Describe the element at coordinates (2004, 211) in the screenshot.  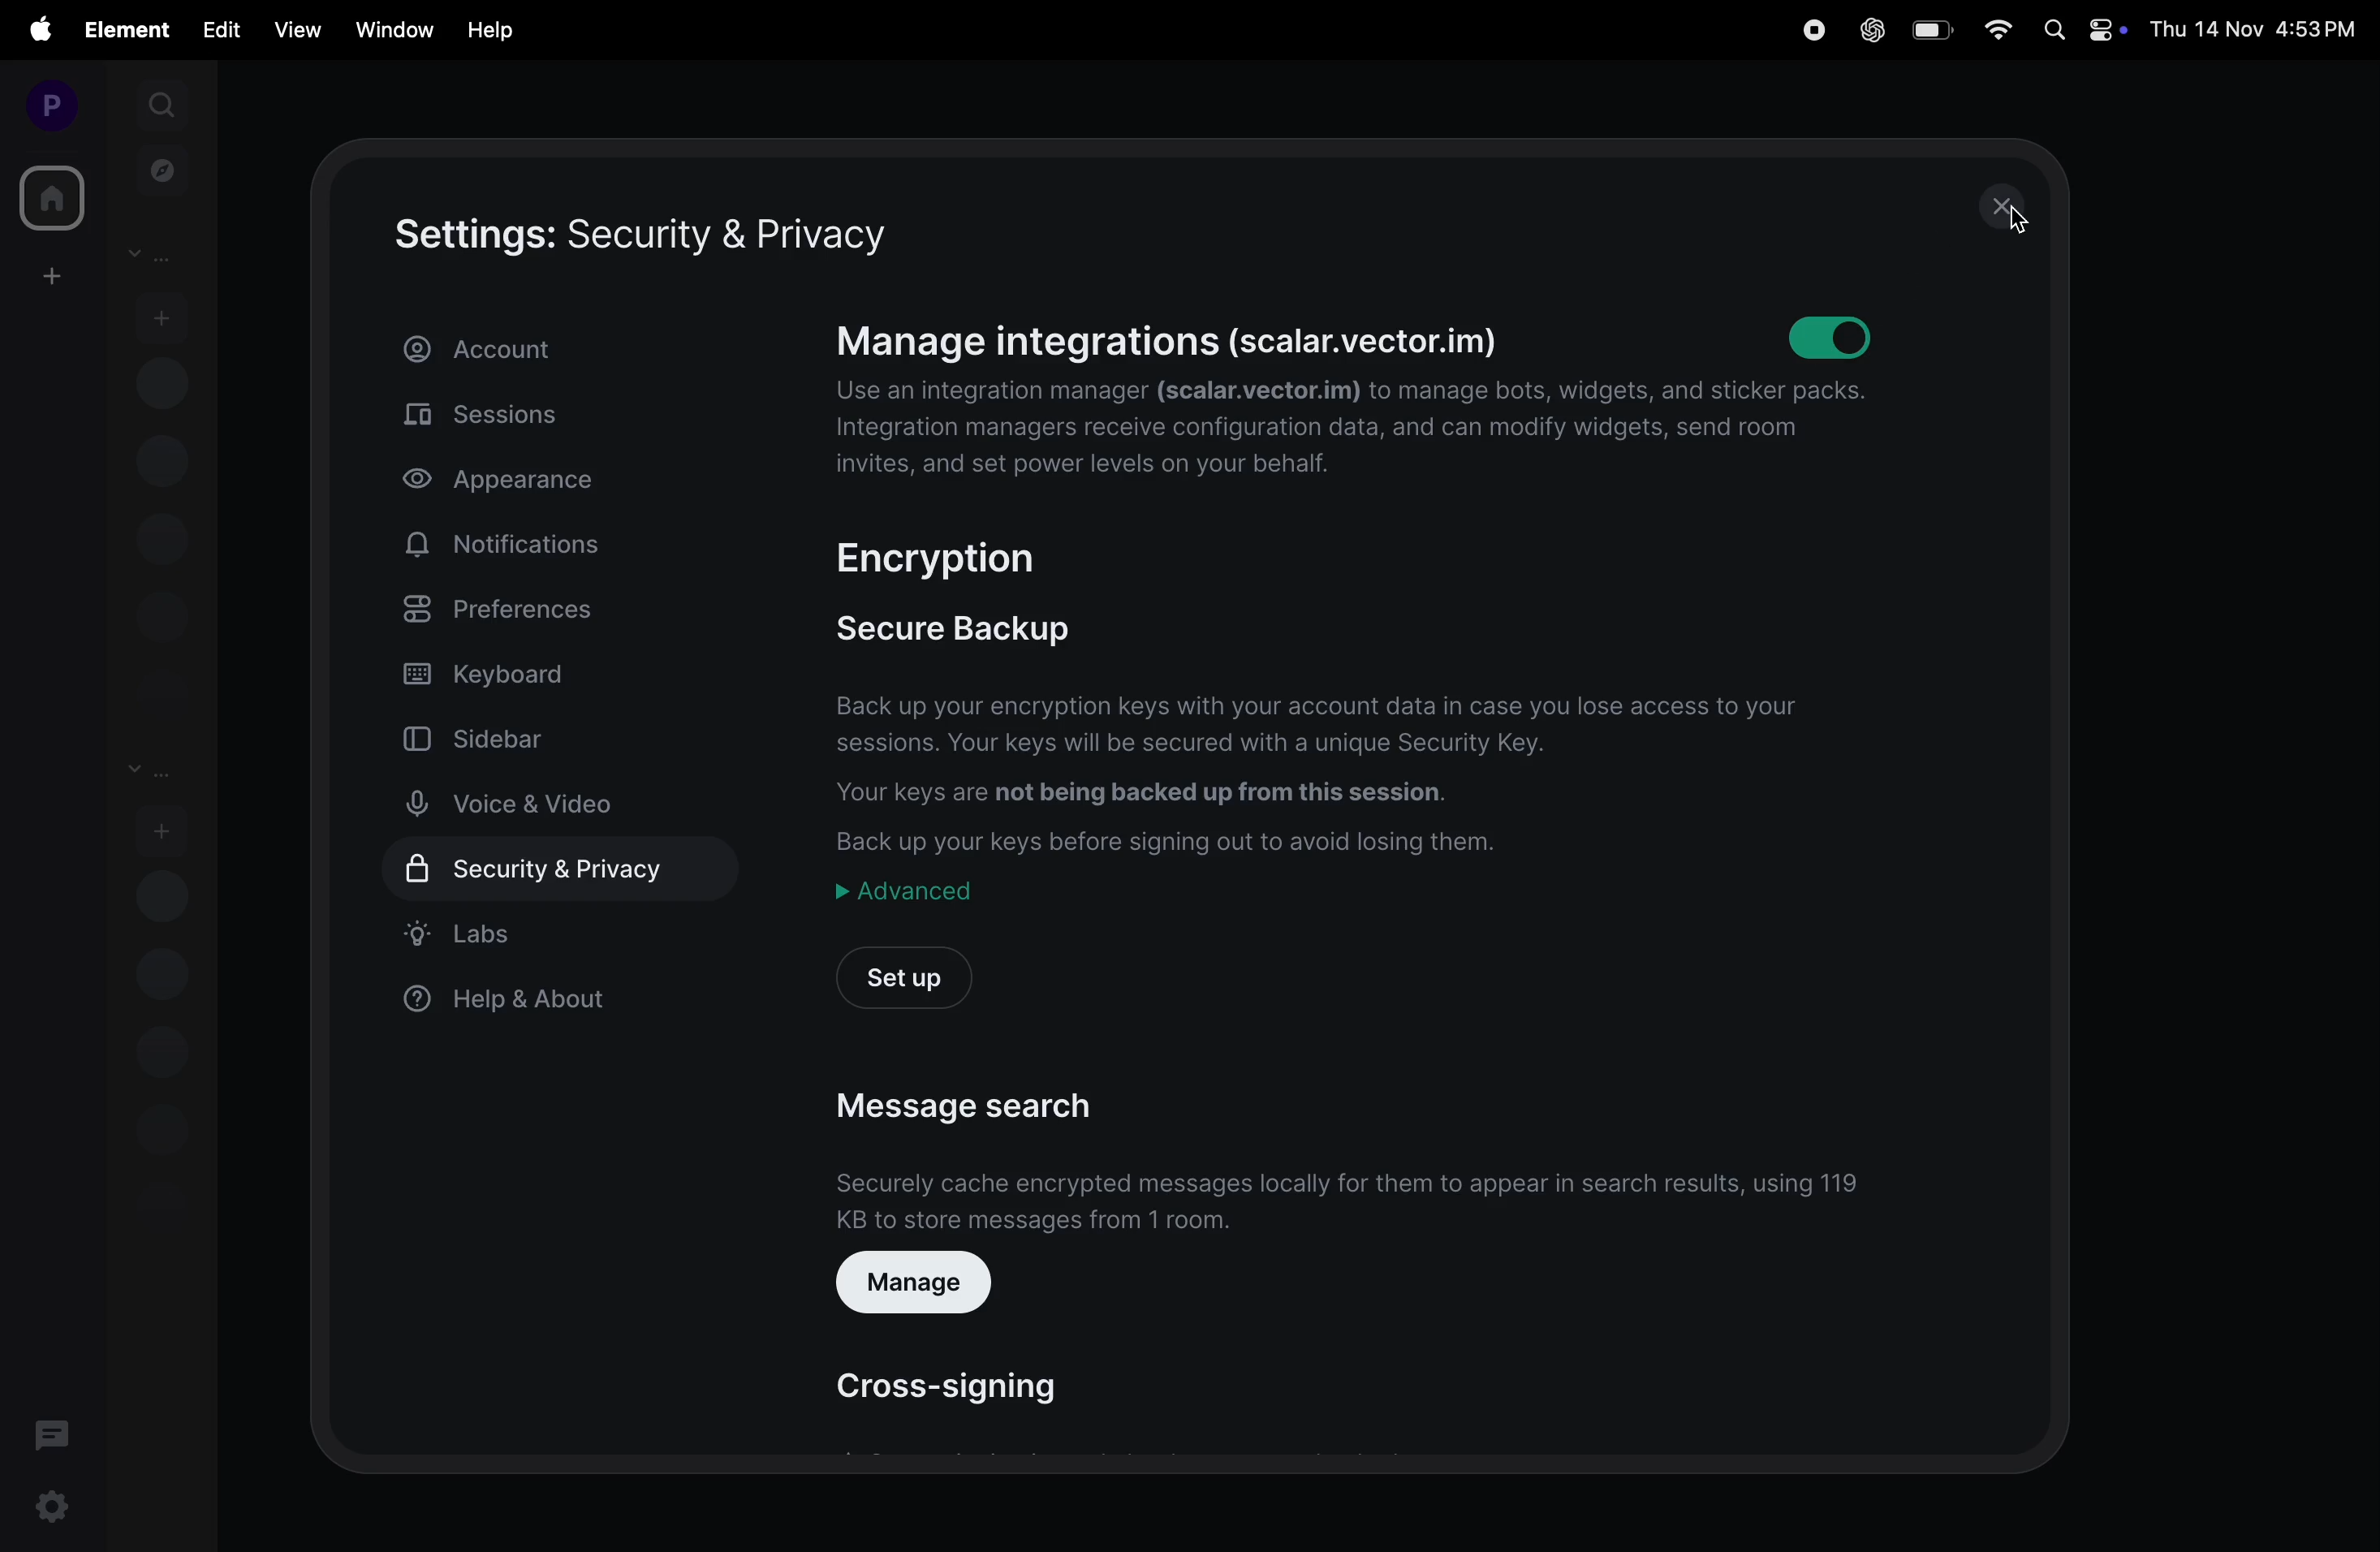
I see `close` at that location.